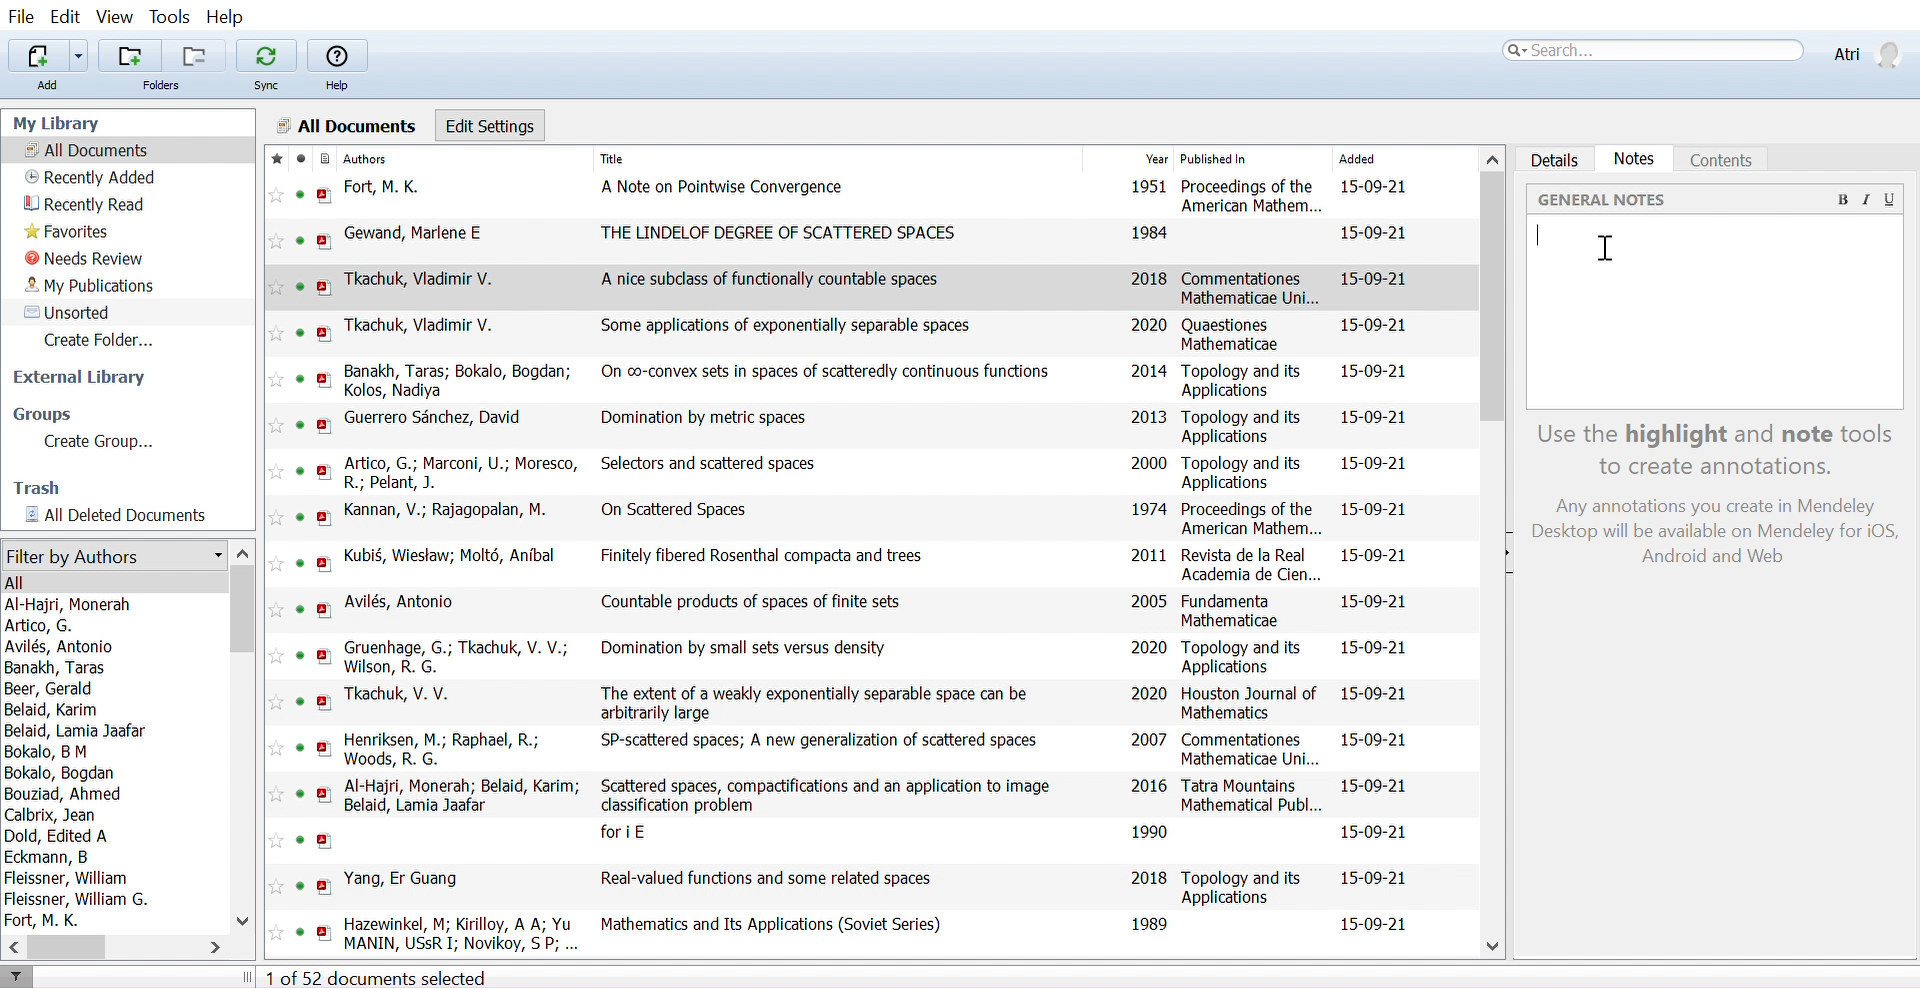 The width and height of the screenshot is (1920, 988). Describe the element at coordinates (1253, 795) in the screenshot. I see `Tatra Mountains Mathematical Publ...` at that location.